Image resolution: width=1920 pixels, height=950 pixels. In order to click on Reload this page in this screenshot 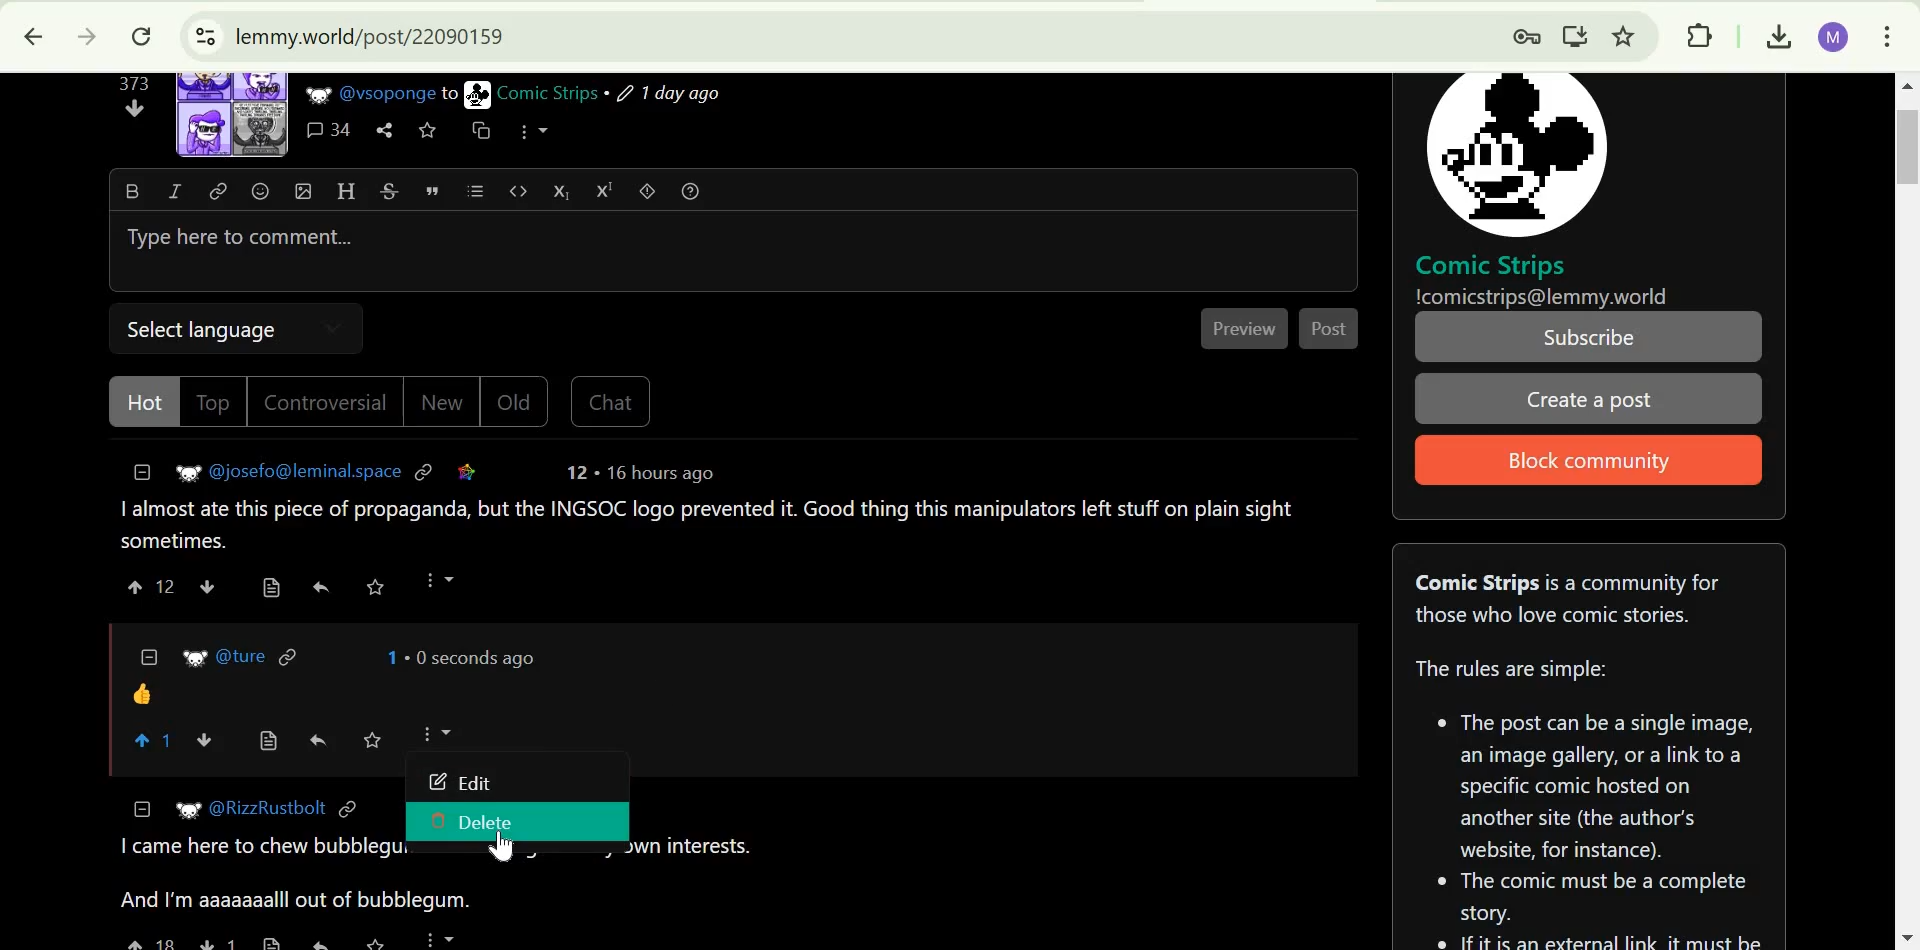, I will do `click(141, 37)`.